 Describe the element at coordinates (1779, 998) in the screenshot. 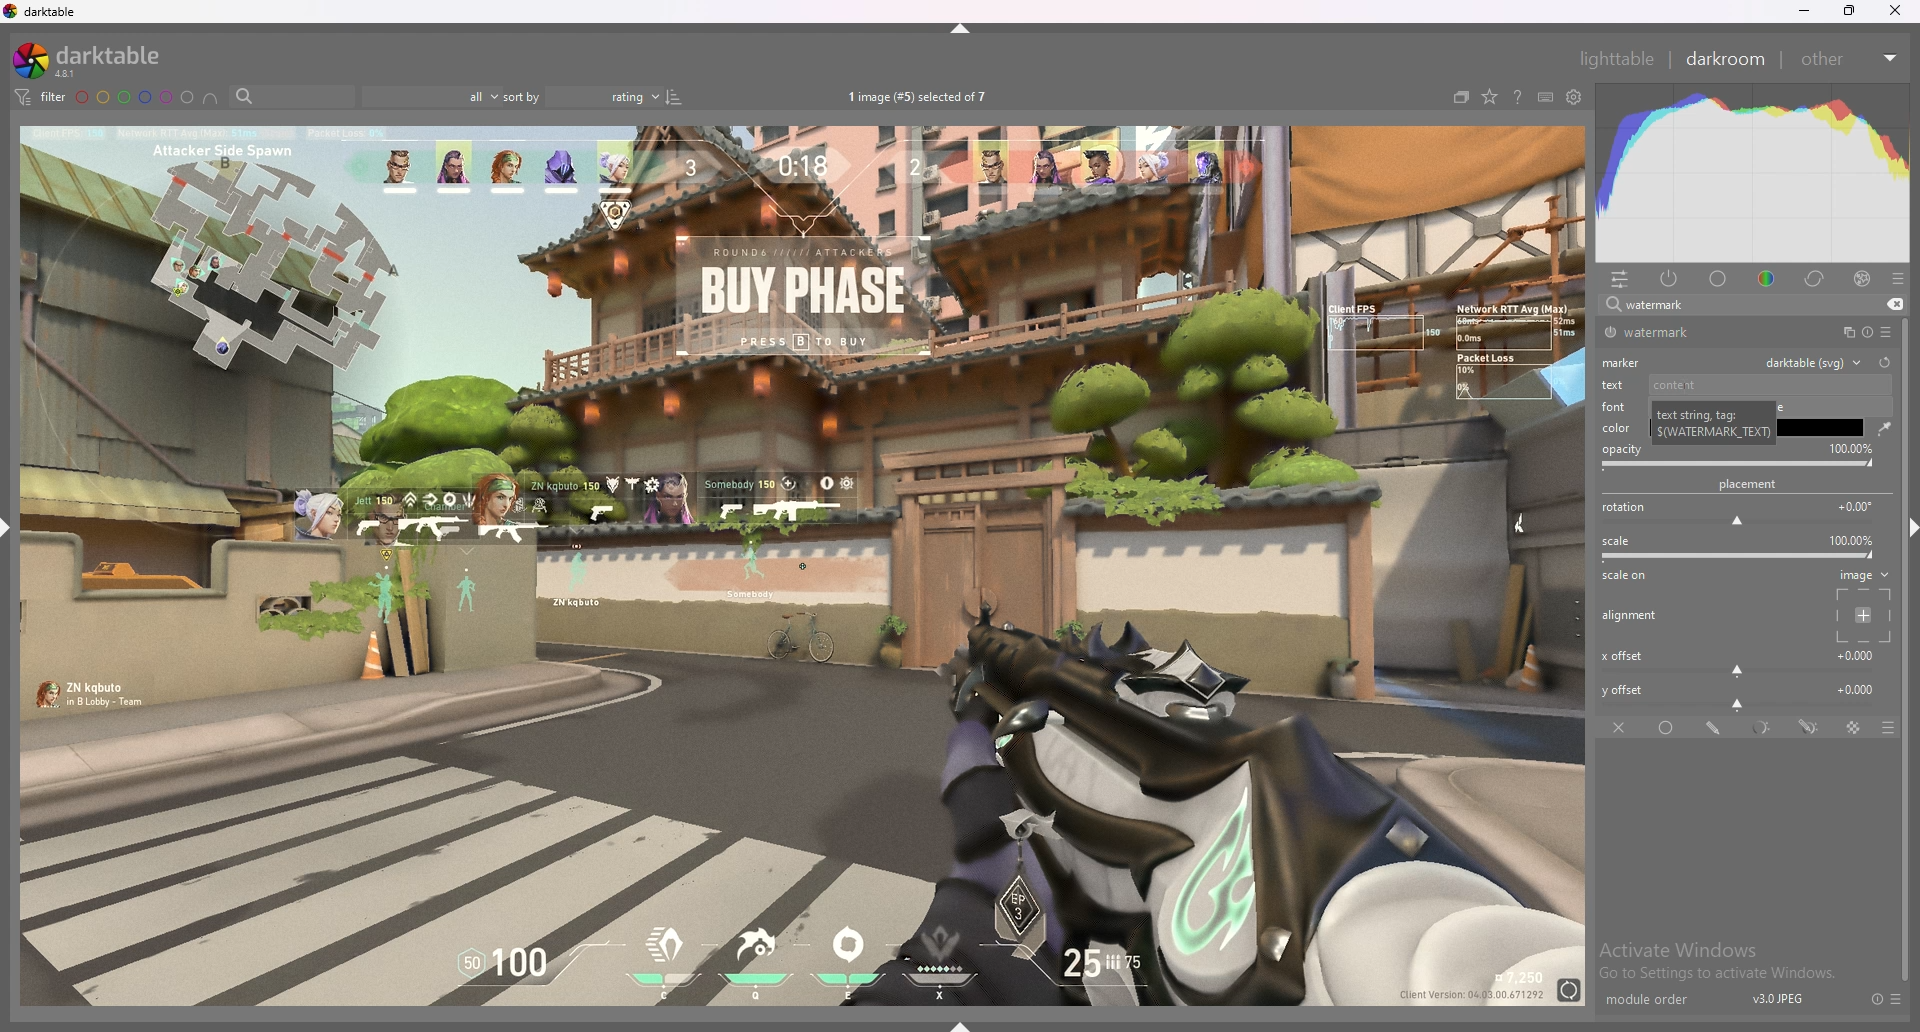

I see `version` at that location.